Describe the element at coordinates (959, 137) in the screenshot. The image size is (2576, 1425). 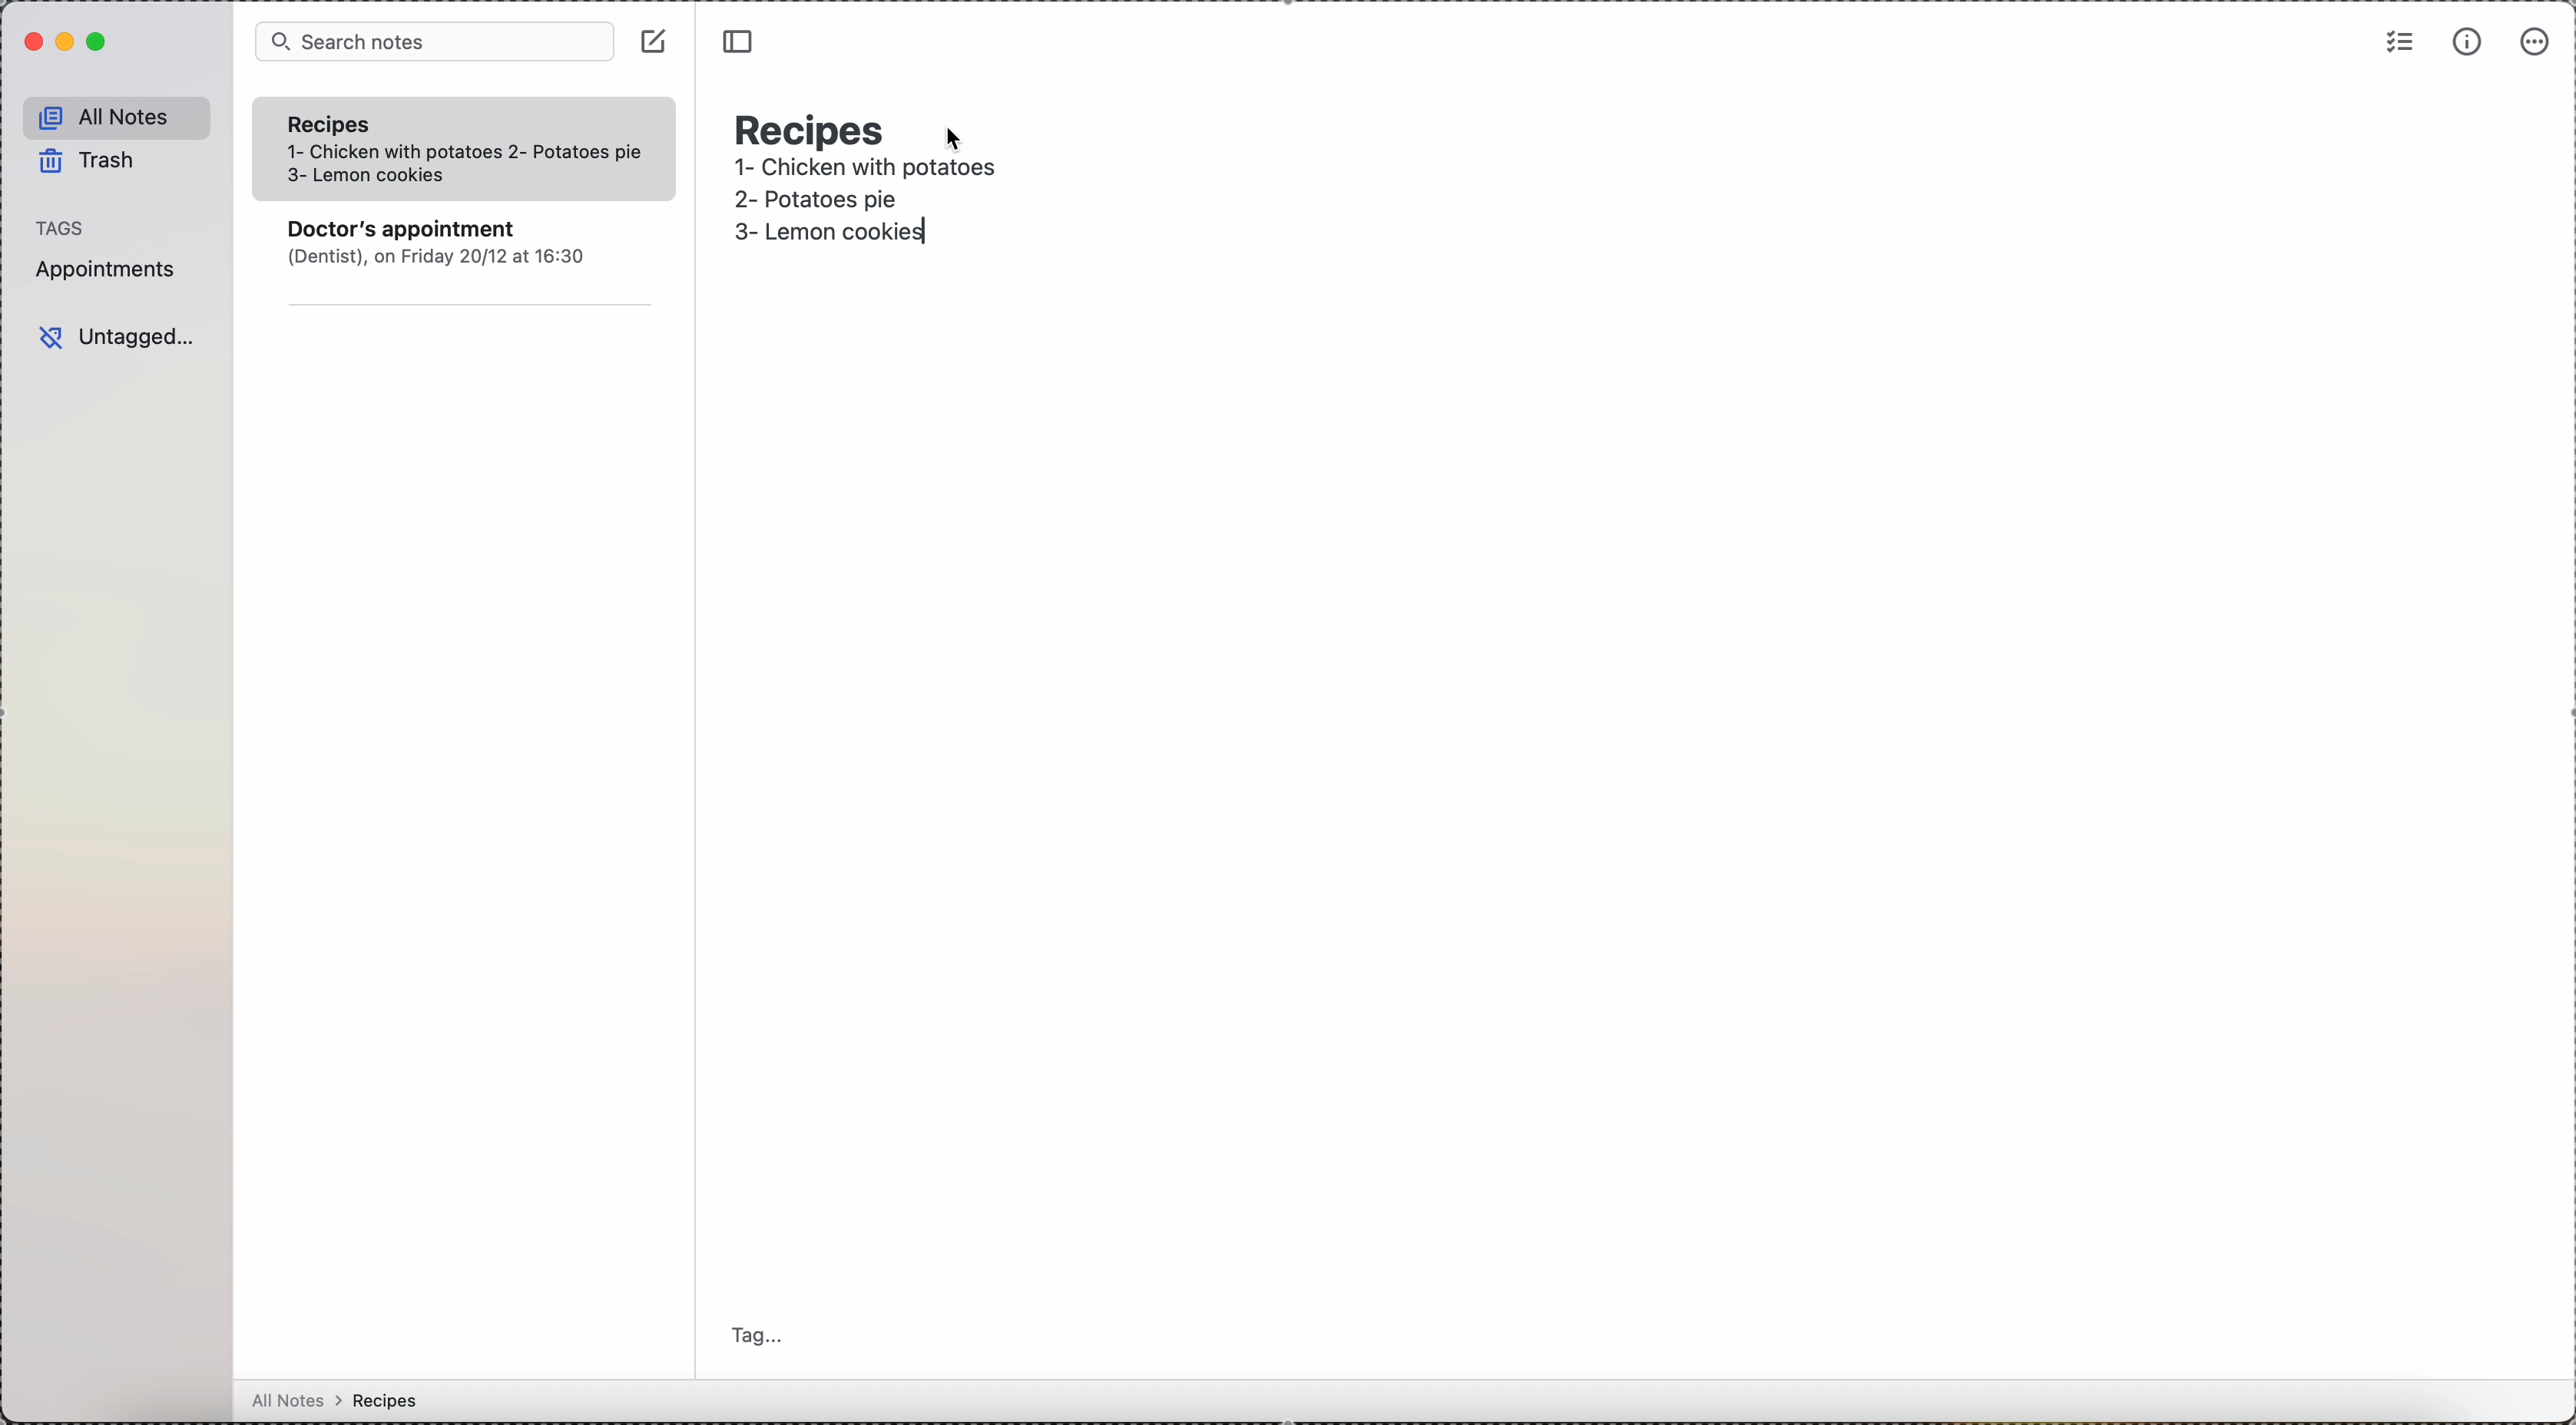
I see `cursor` at that location.